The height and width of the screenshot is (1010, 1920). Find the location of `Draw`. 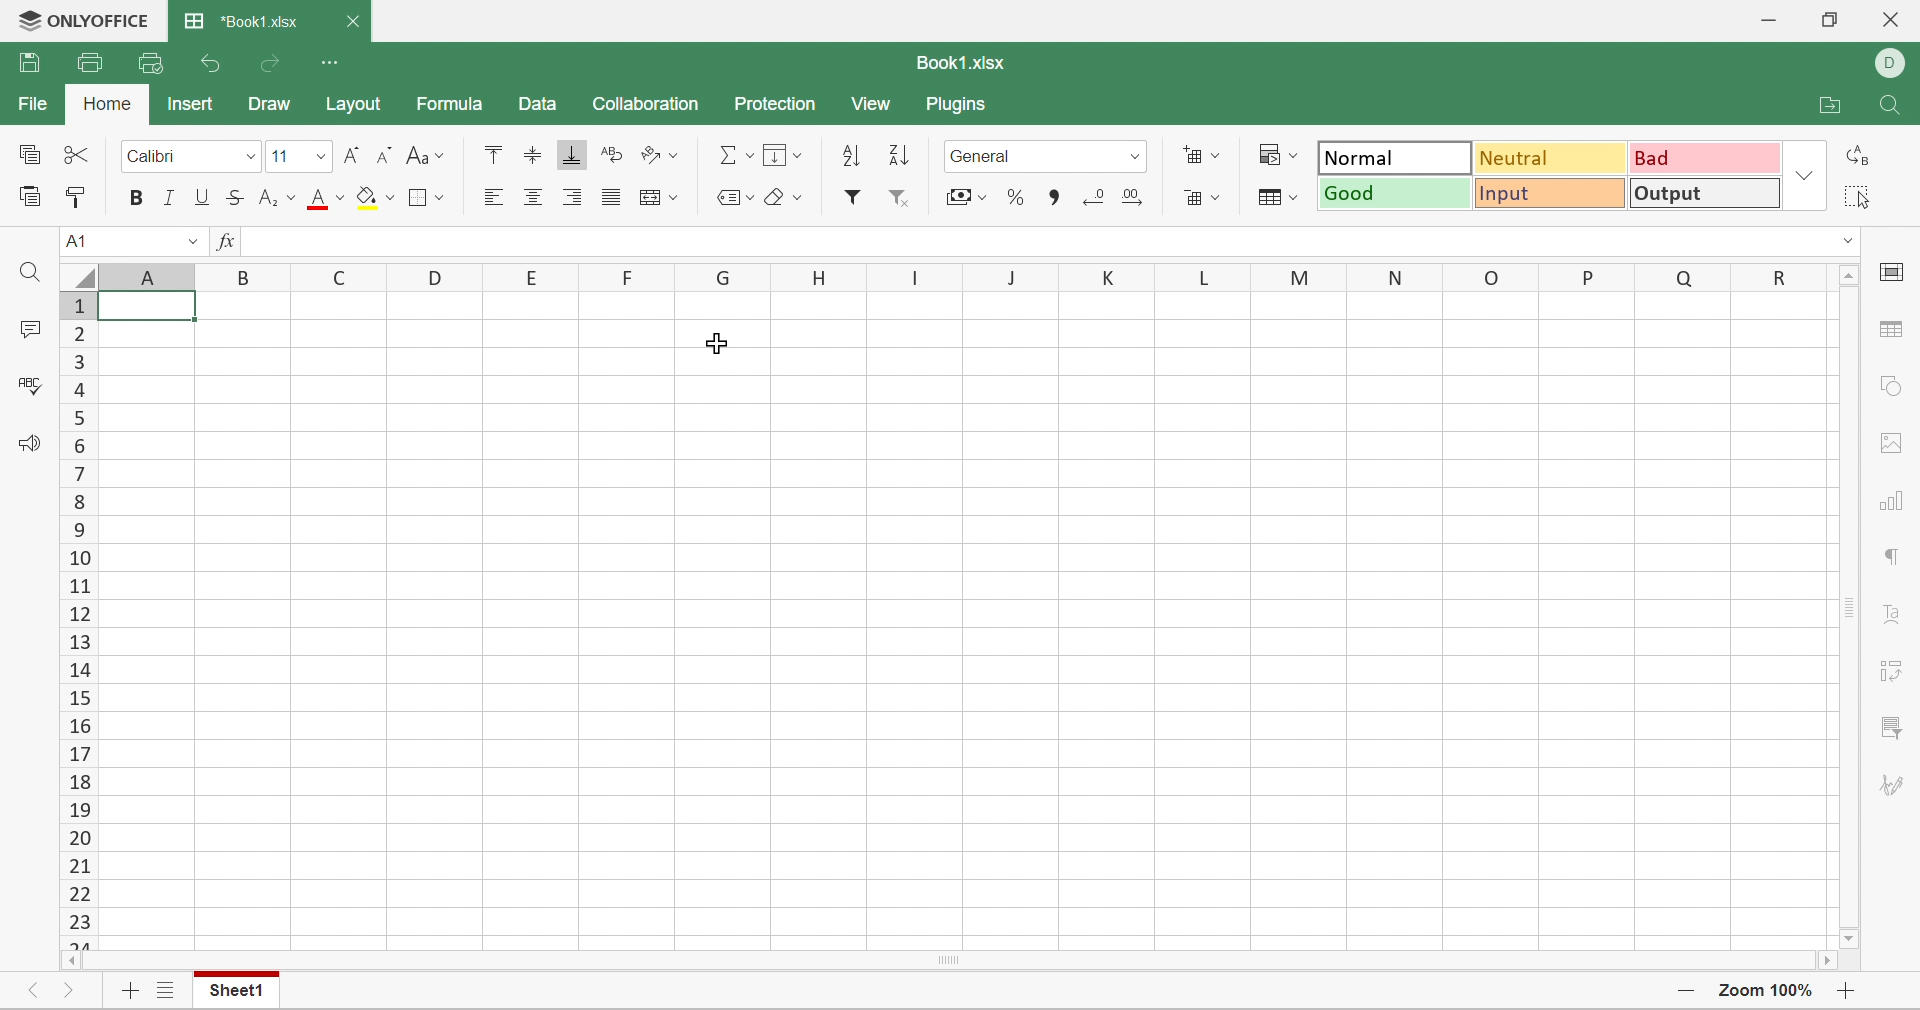

Draw is located at coordinates (270, 103).